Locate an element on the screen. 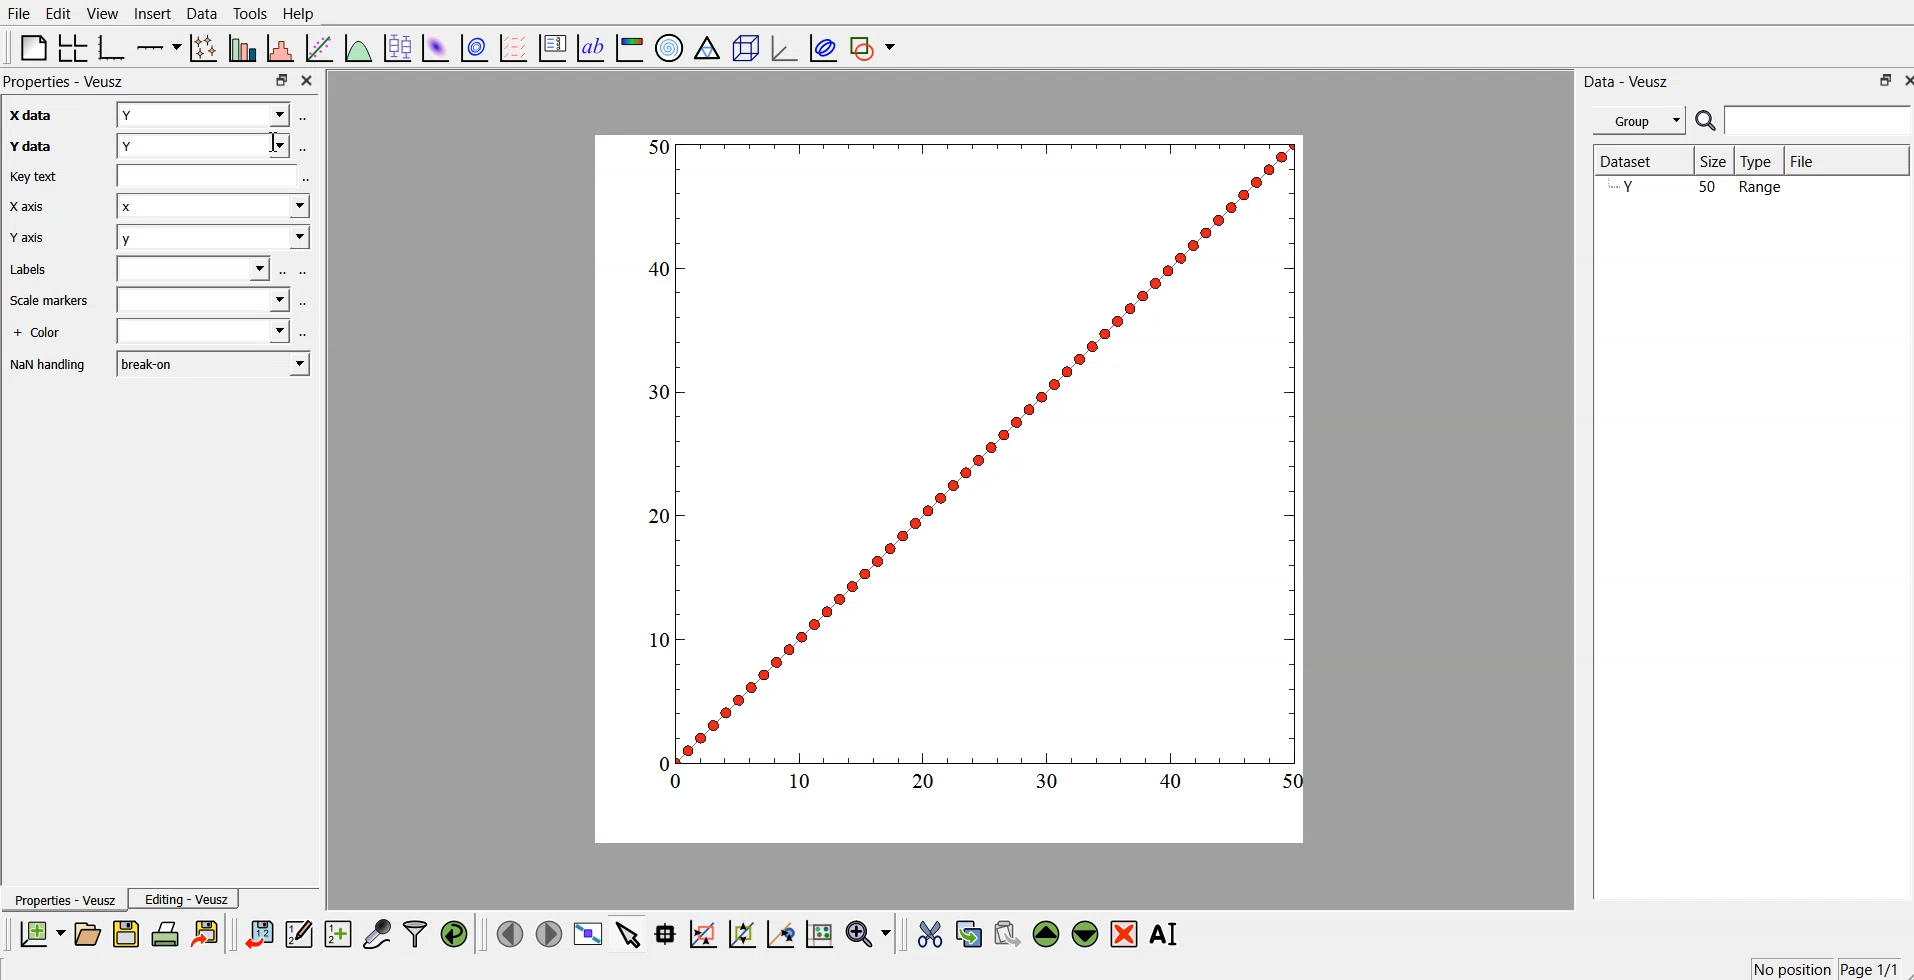  Key text field is located at coordinates (207, 177).